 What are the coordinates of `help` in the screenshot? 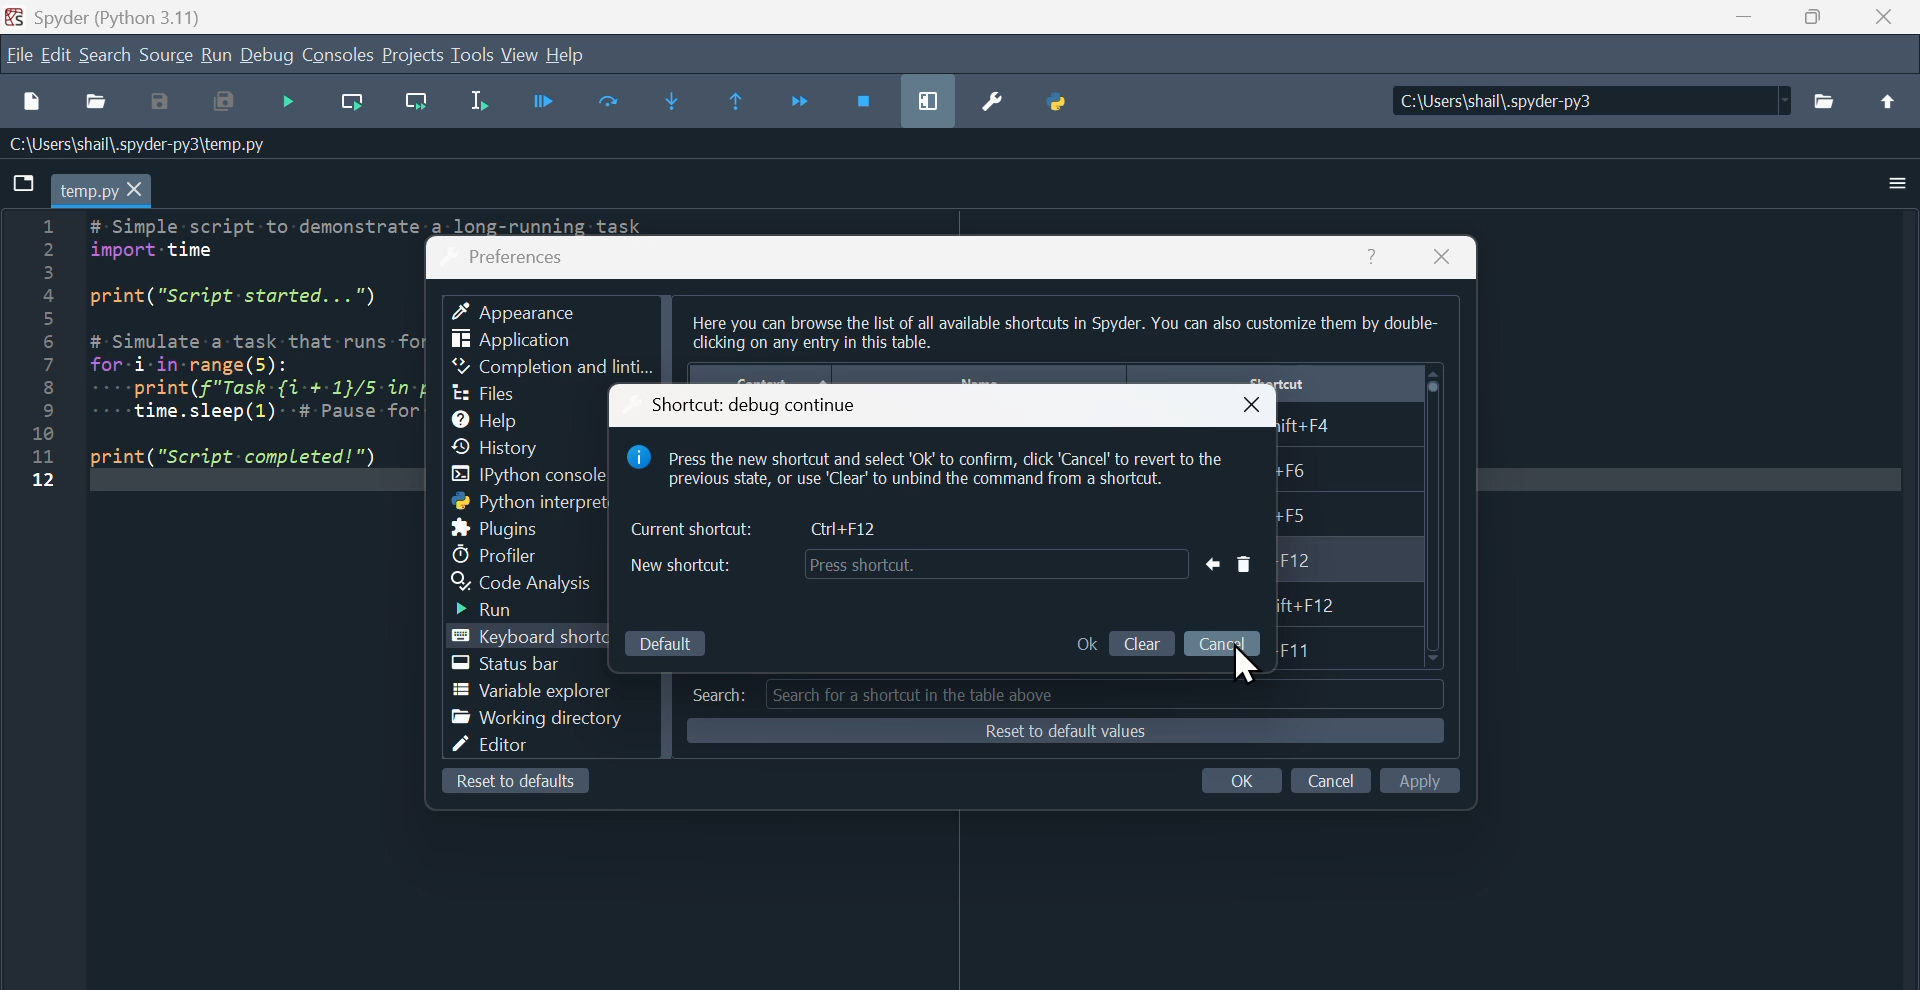 It's located at (1370, 258).